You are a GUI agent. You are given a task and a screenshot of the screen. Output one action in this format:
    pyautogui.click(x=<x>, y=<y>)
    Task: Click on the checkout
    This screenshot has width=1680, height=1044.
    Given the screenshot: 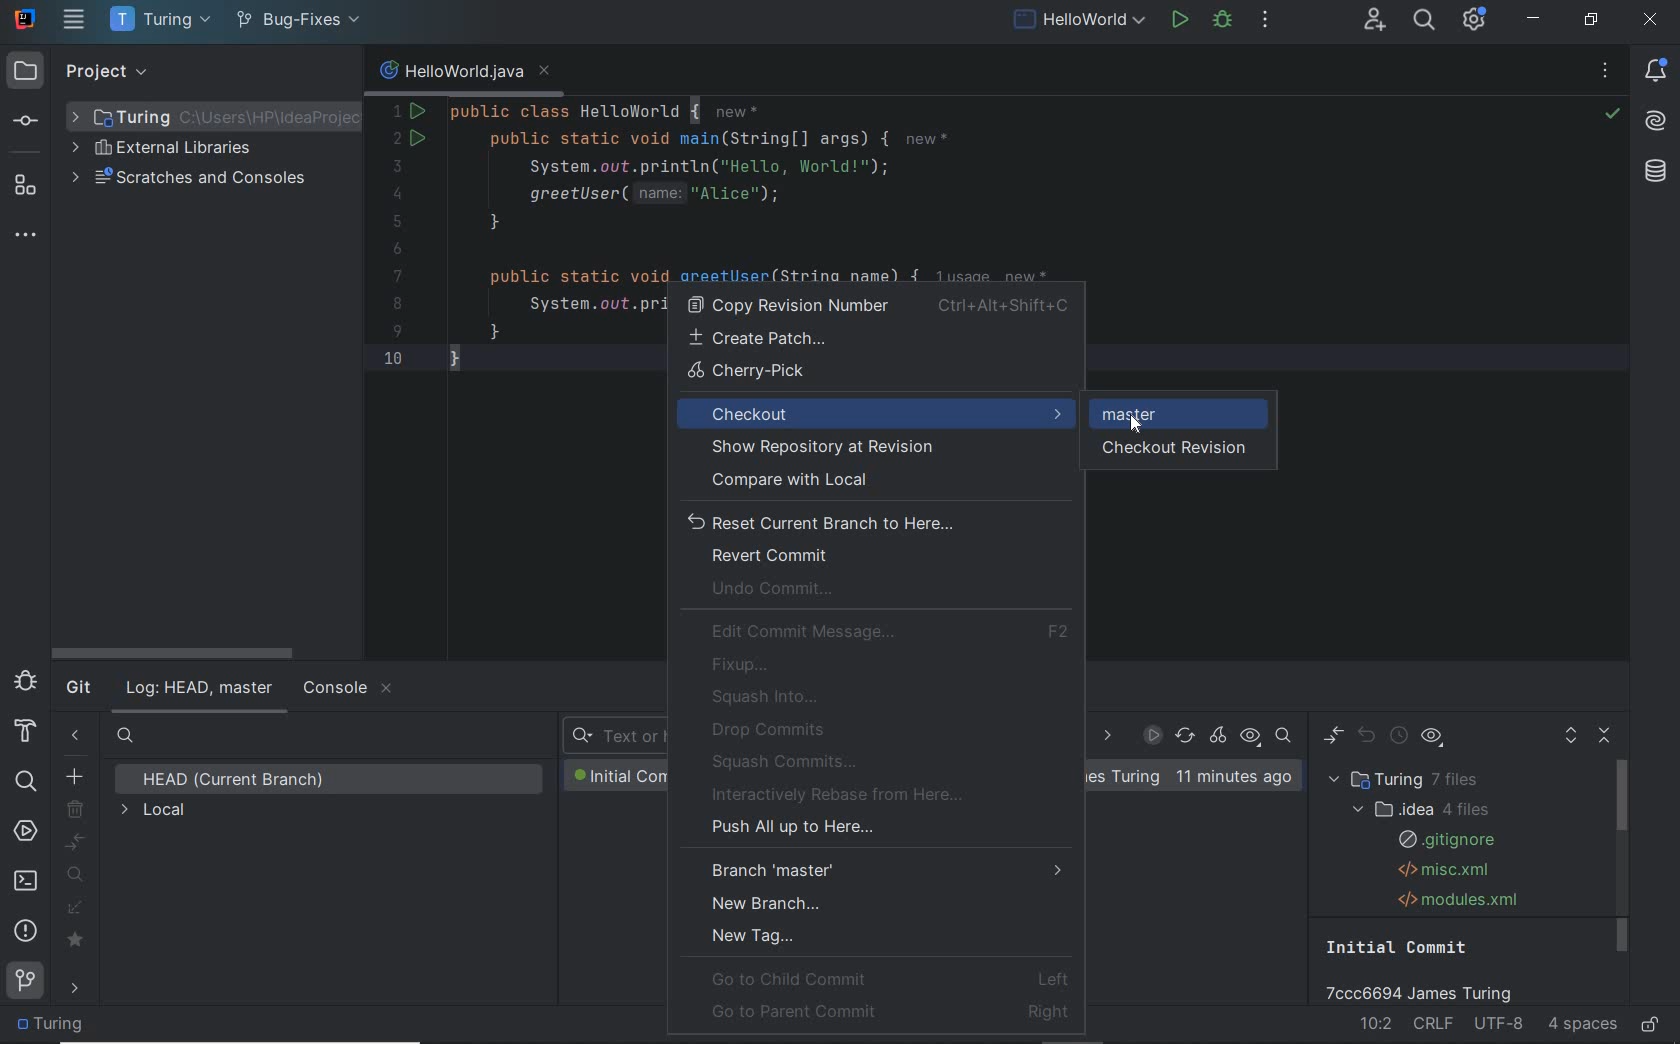 What is the action you would take?
    pyautogui.click(x=876, y=412)
    